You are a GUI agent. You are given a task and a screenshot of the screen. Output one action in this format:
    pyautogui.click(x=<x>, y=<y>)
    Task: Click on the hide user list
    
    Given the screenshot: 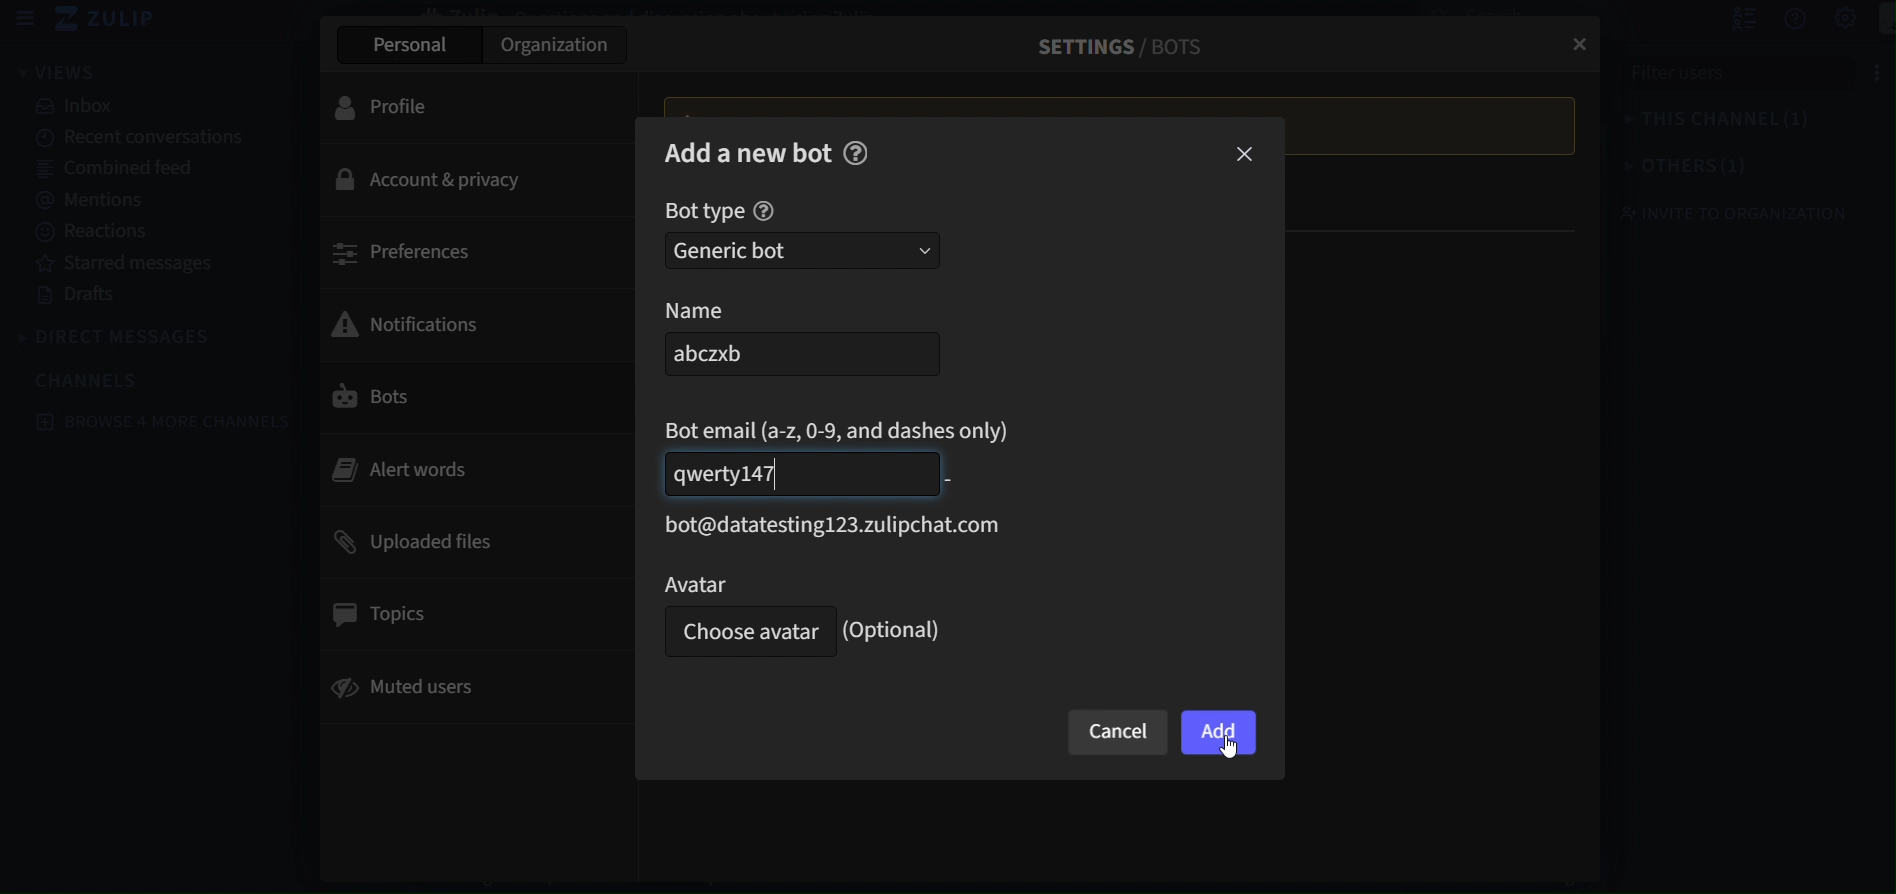 What is the action you would take?
    pyautogui.click(x=1721, y=19)
    